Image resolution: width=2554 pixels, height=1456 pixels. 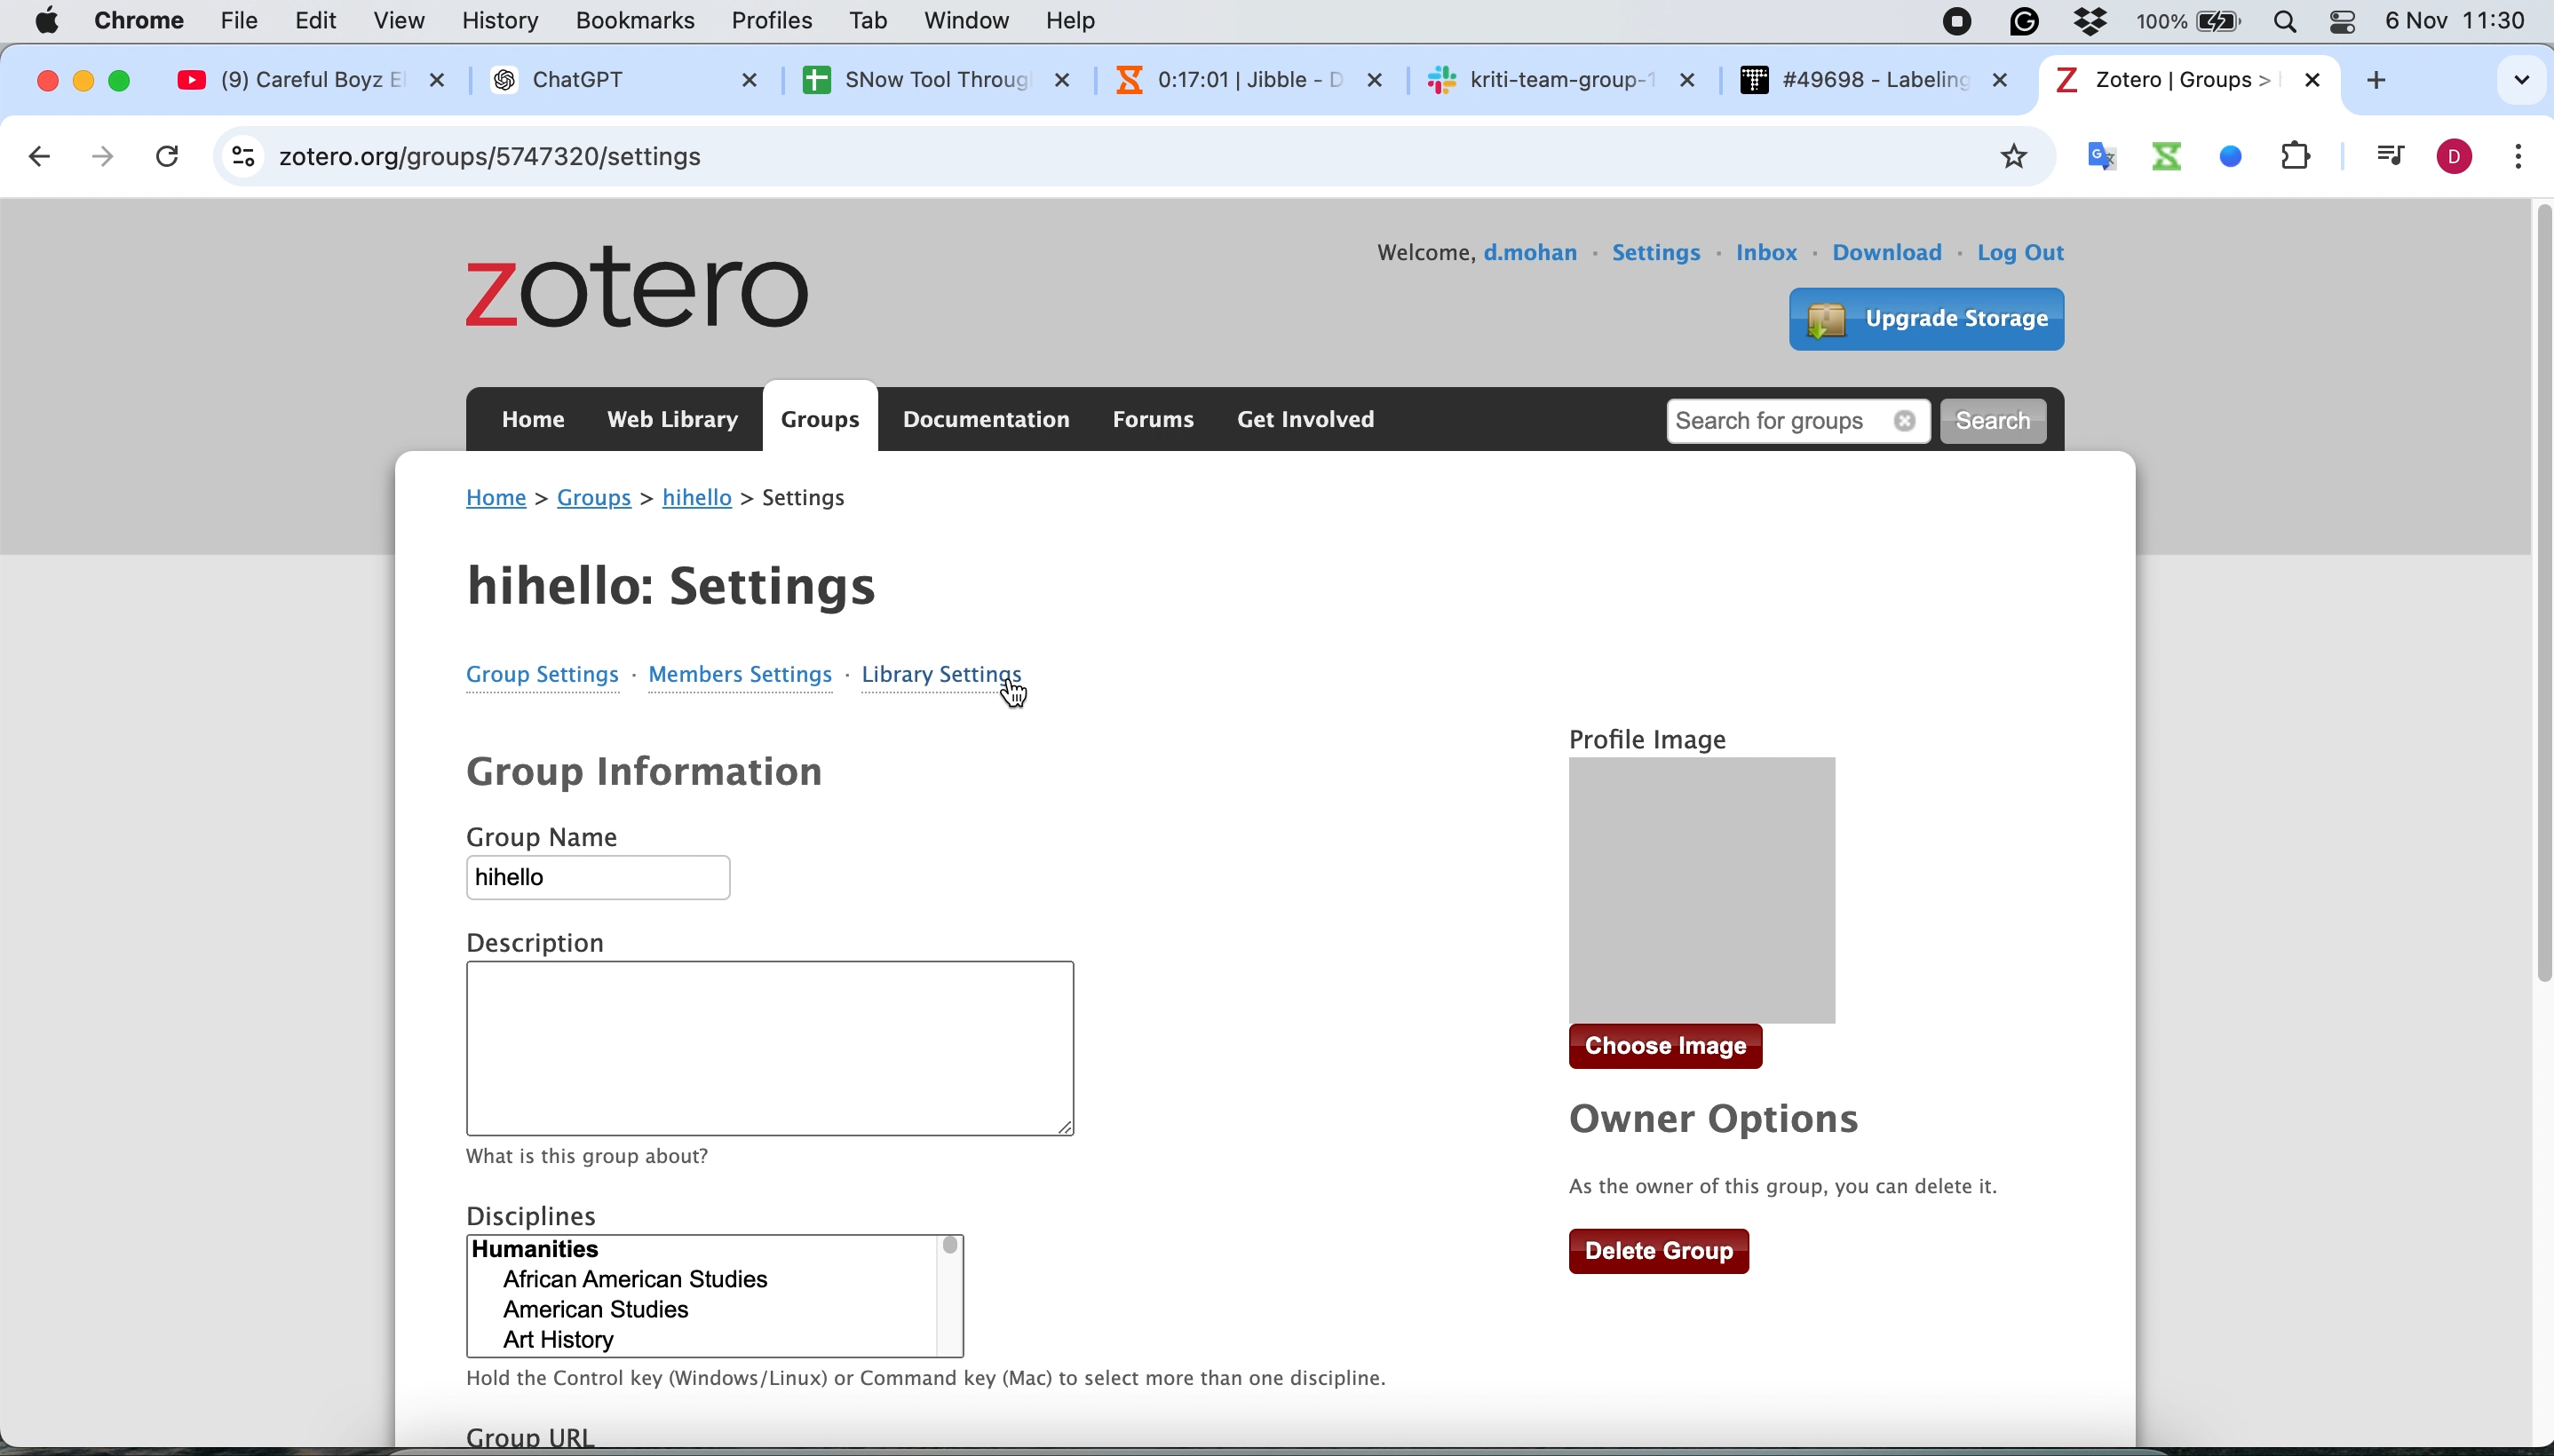 What do you see at coordinates (2384, 157) in the screenshot?
I see `control your music video` at bounding box center [2384, 157].